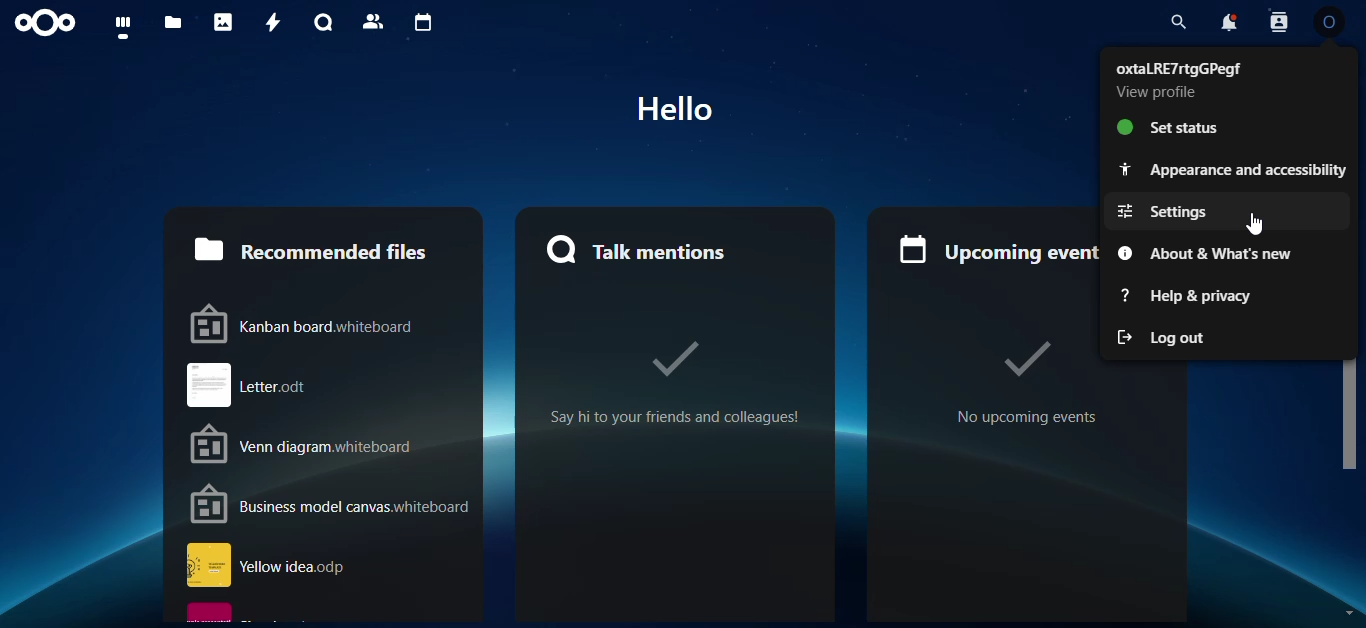 The image size is (1366, 628). What do you see at coordinates (1329, 22) in the screenshot?
I see `profile` at bounding box center [1329, 22].